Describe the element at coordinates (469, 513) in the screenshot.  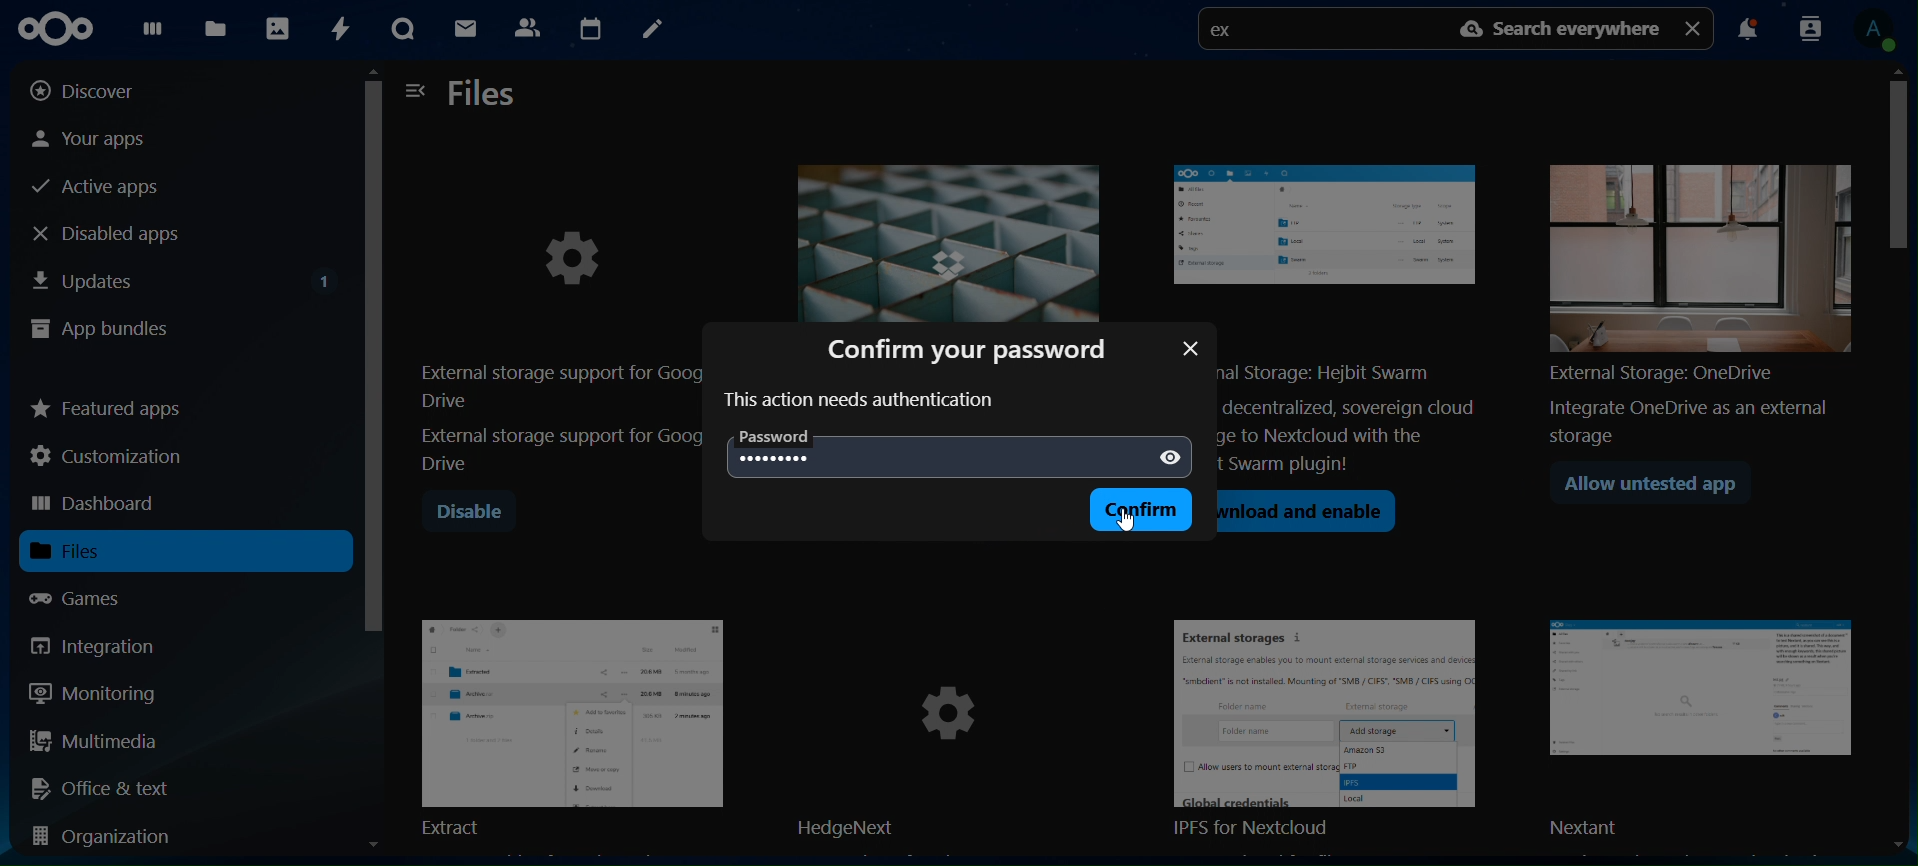
I see `disable` at that location.